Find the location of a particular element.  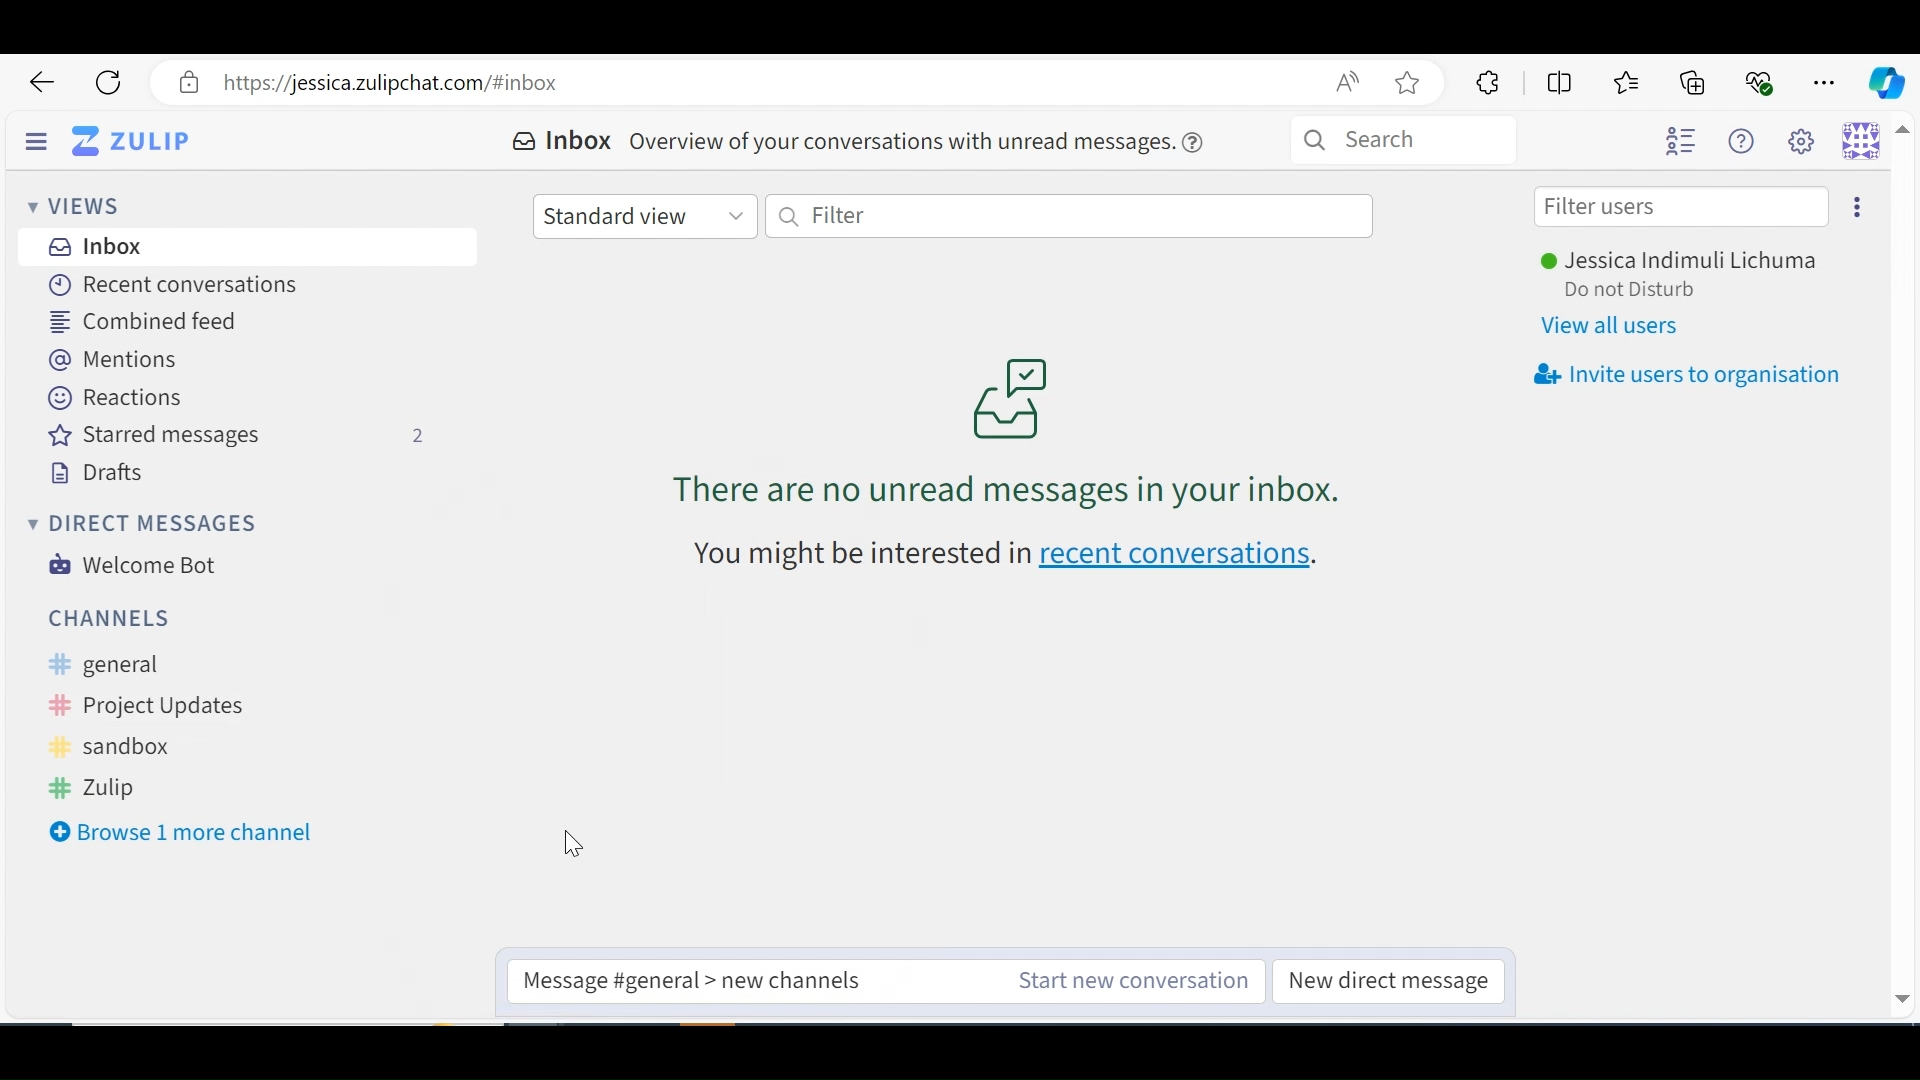

Settings and more is located at coordinates (1826, 79).